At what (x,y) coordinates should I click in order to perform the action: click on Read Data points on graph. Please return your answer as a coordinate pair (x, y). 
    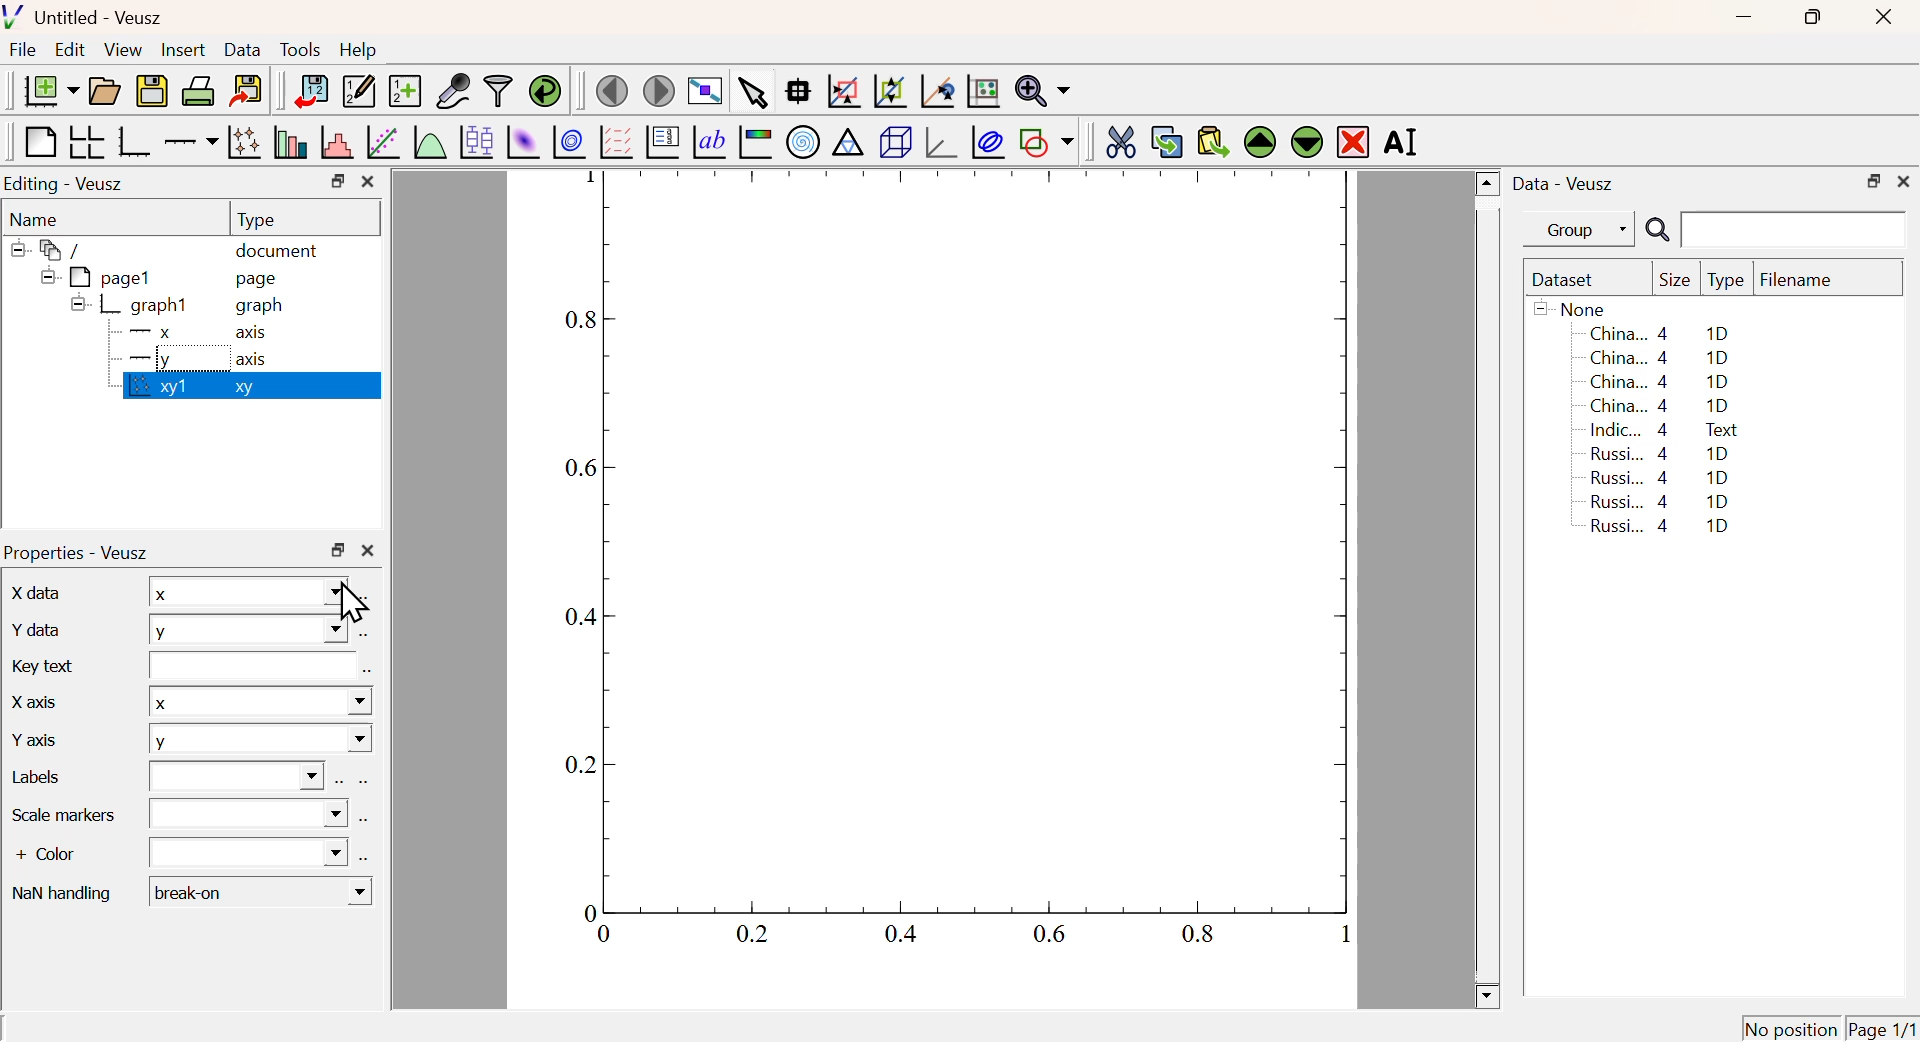
    Looking at the image, I should click on (798, 90).